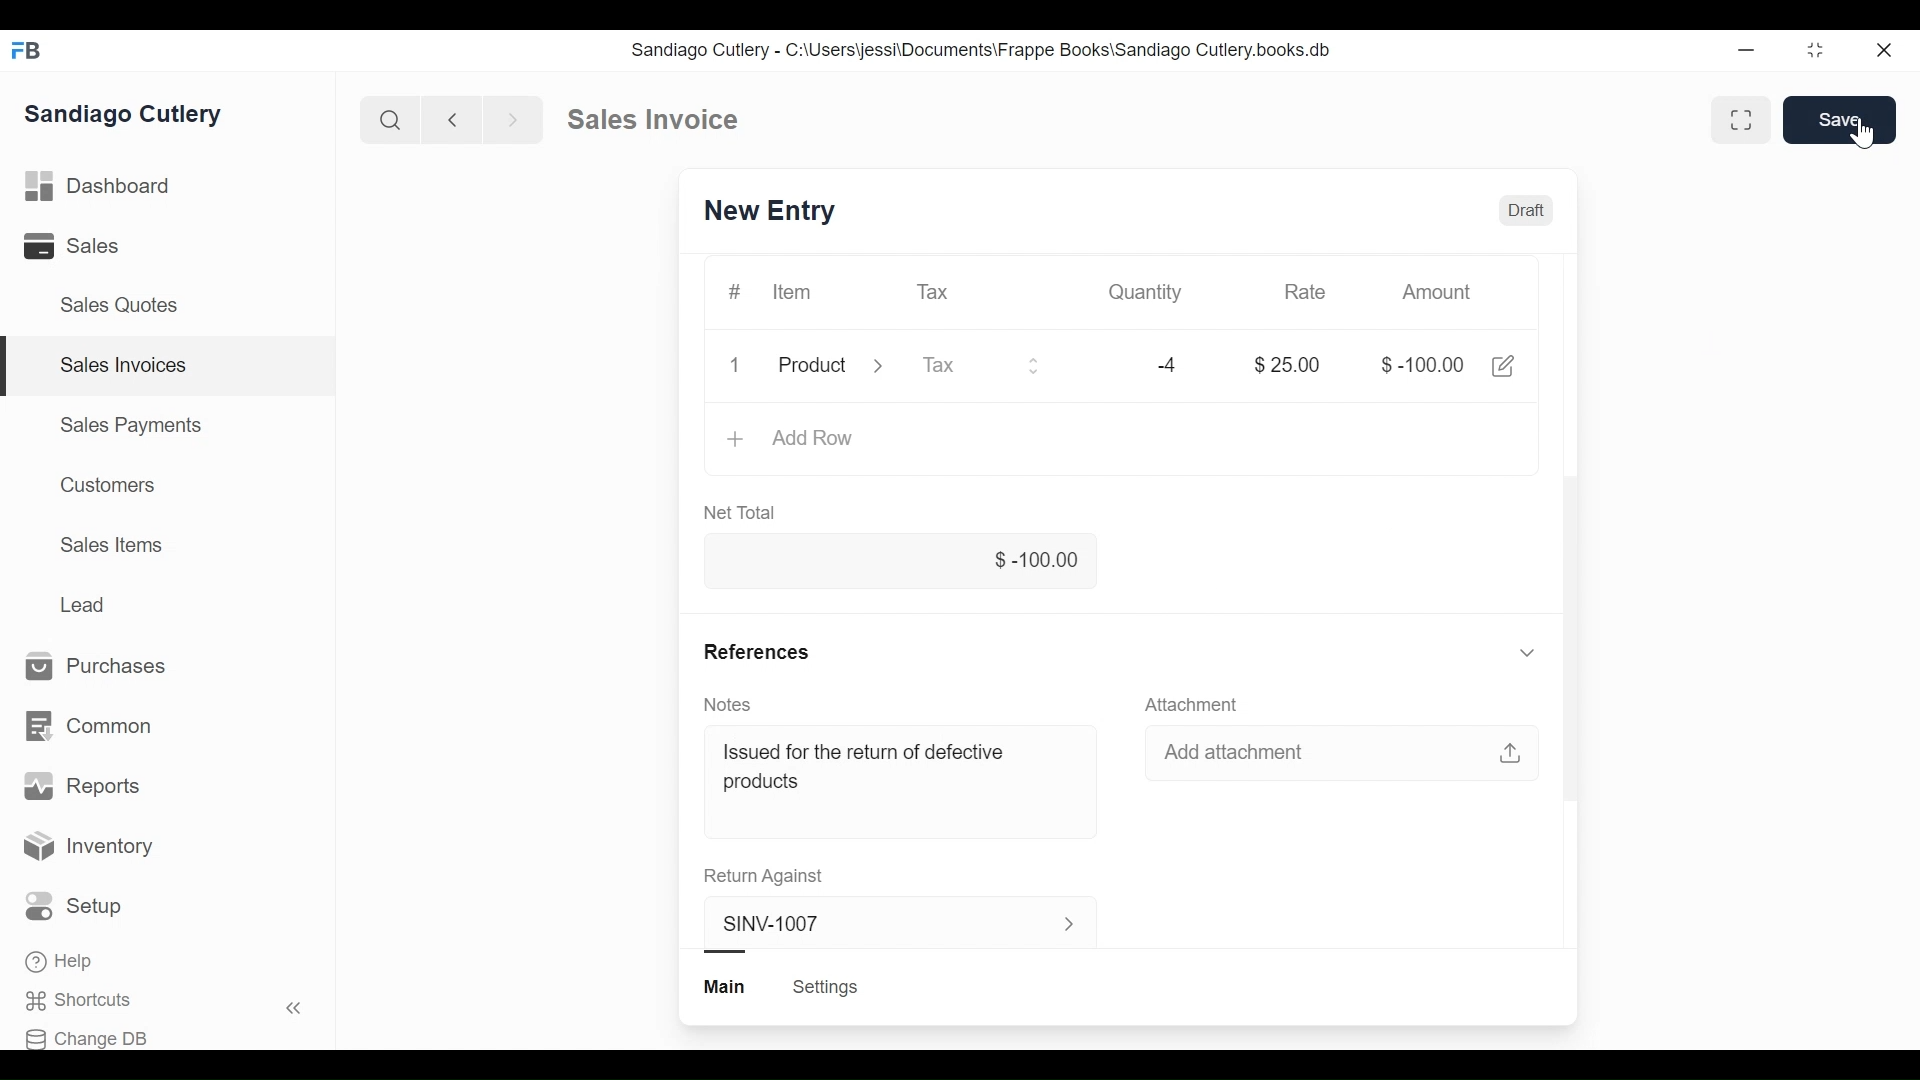  What do you see at coordinates (771, 209) in the screenshot?
I see `SINV-1007` at bounding box center [771, 209].